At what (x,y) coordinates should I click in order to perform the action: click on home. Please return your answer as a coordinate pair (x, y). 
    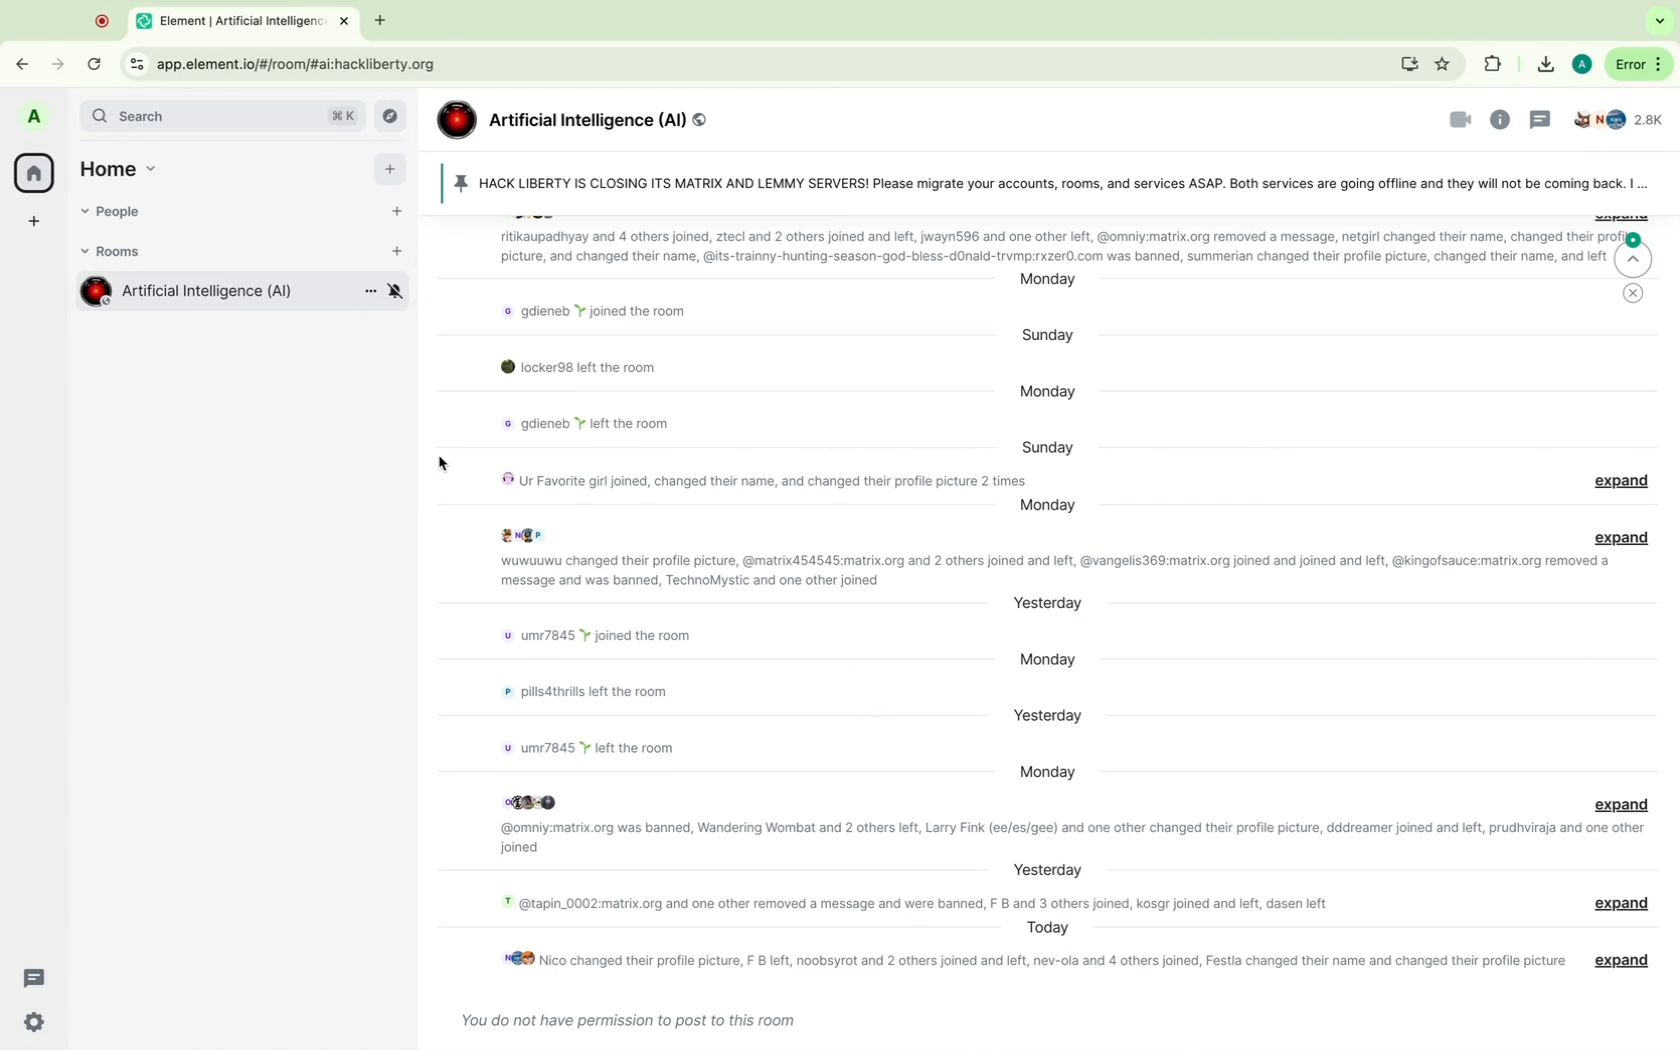
    Looking at the image, I should click on (33, 170).